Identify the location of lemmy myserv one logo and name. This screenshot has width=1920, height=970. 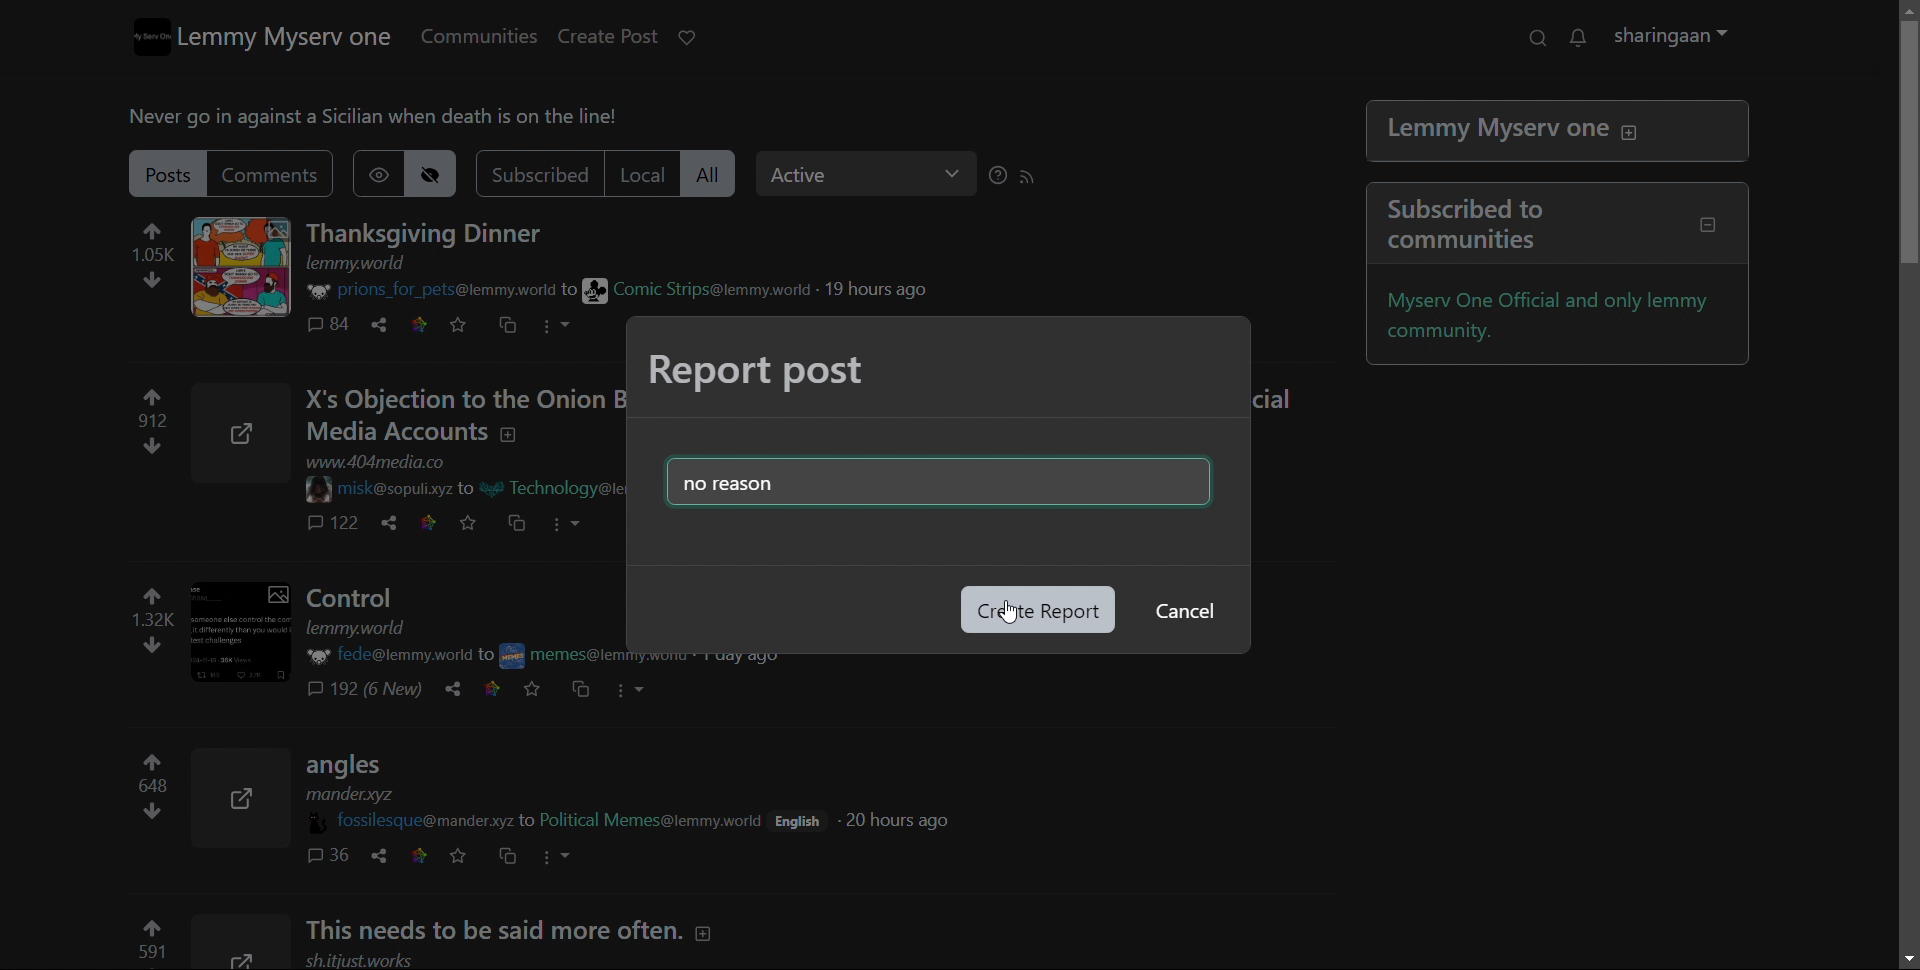
(275, 37).